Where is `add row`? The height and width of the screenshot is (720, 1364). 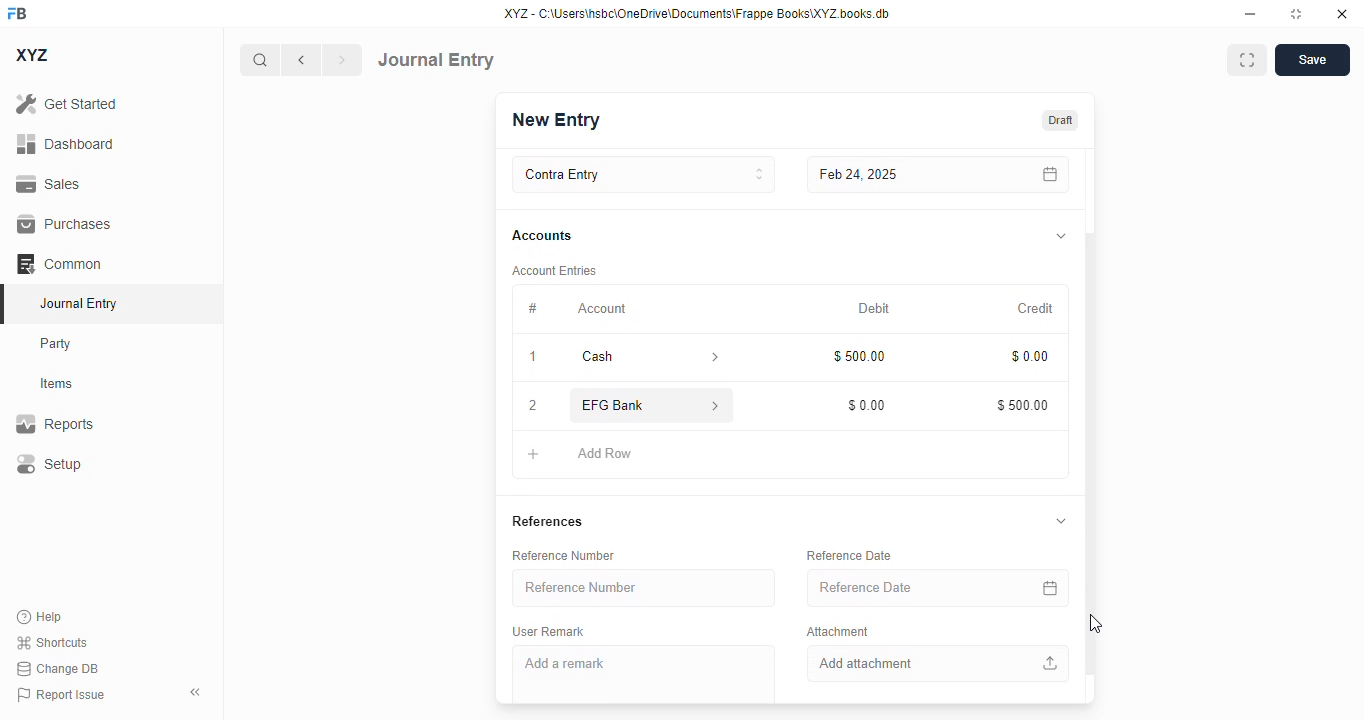 add row is located at coordinates (603, 454).